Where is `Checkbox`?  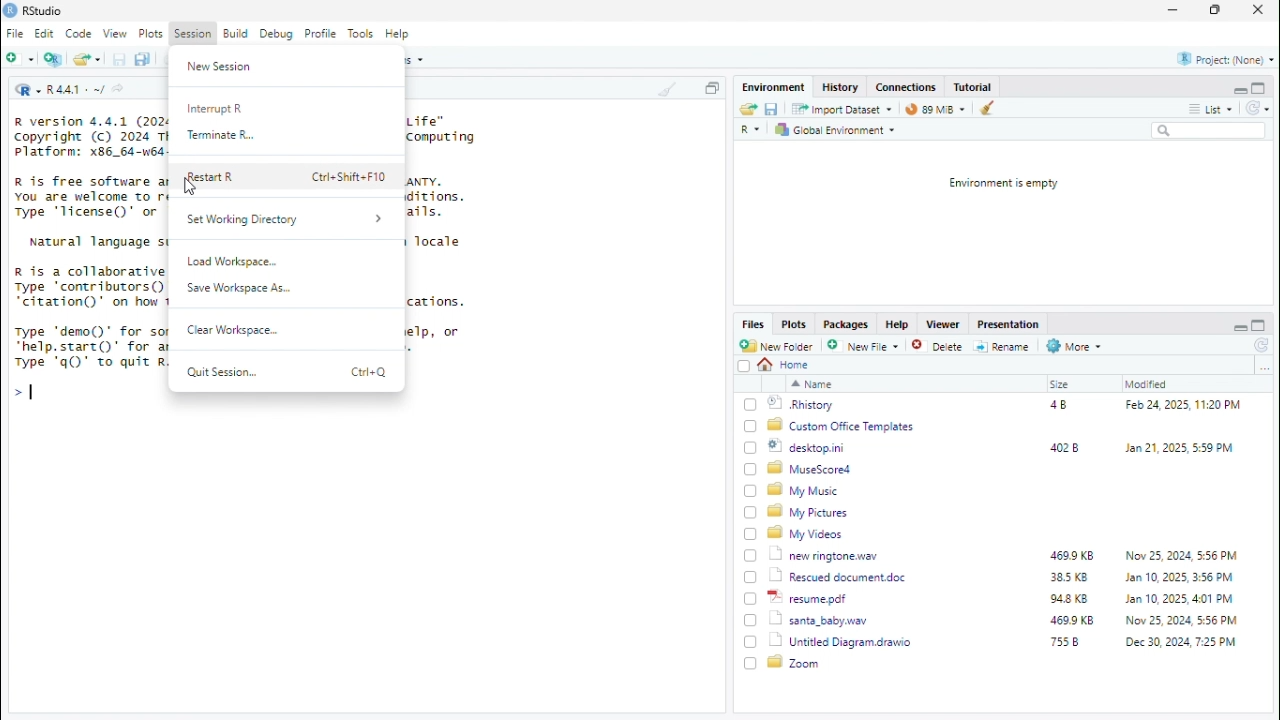
Checkbox is located at coordinates (751, 600).